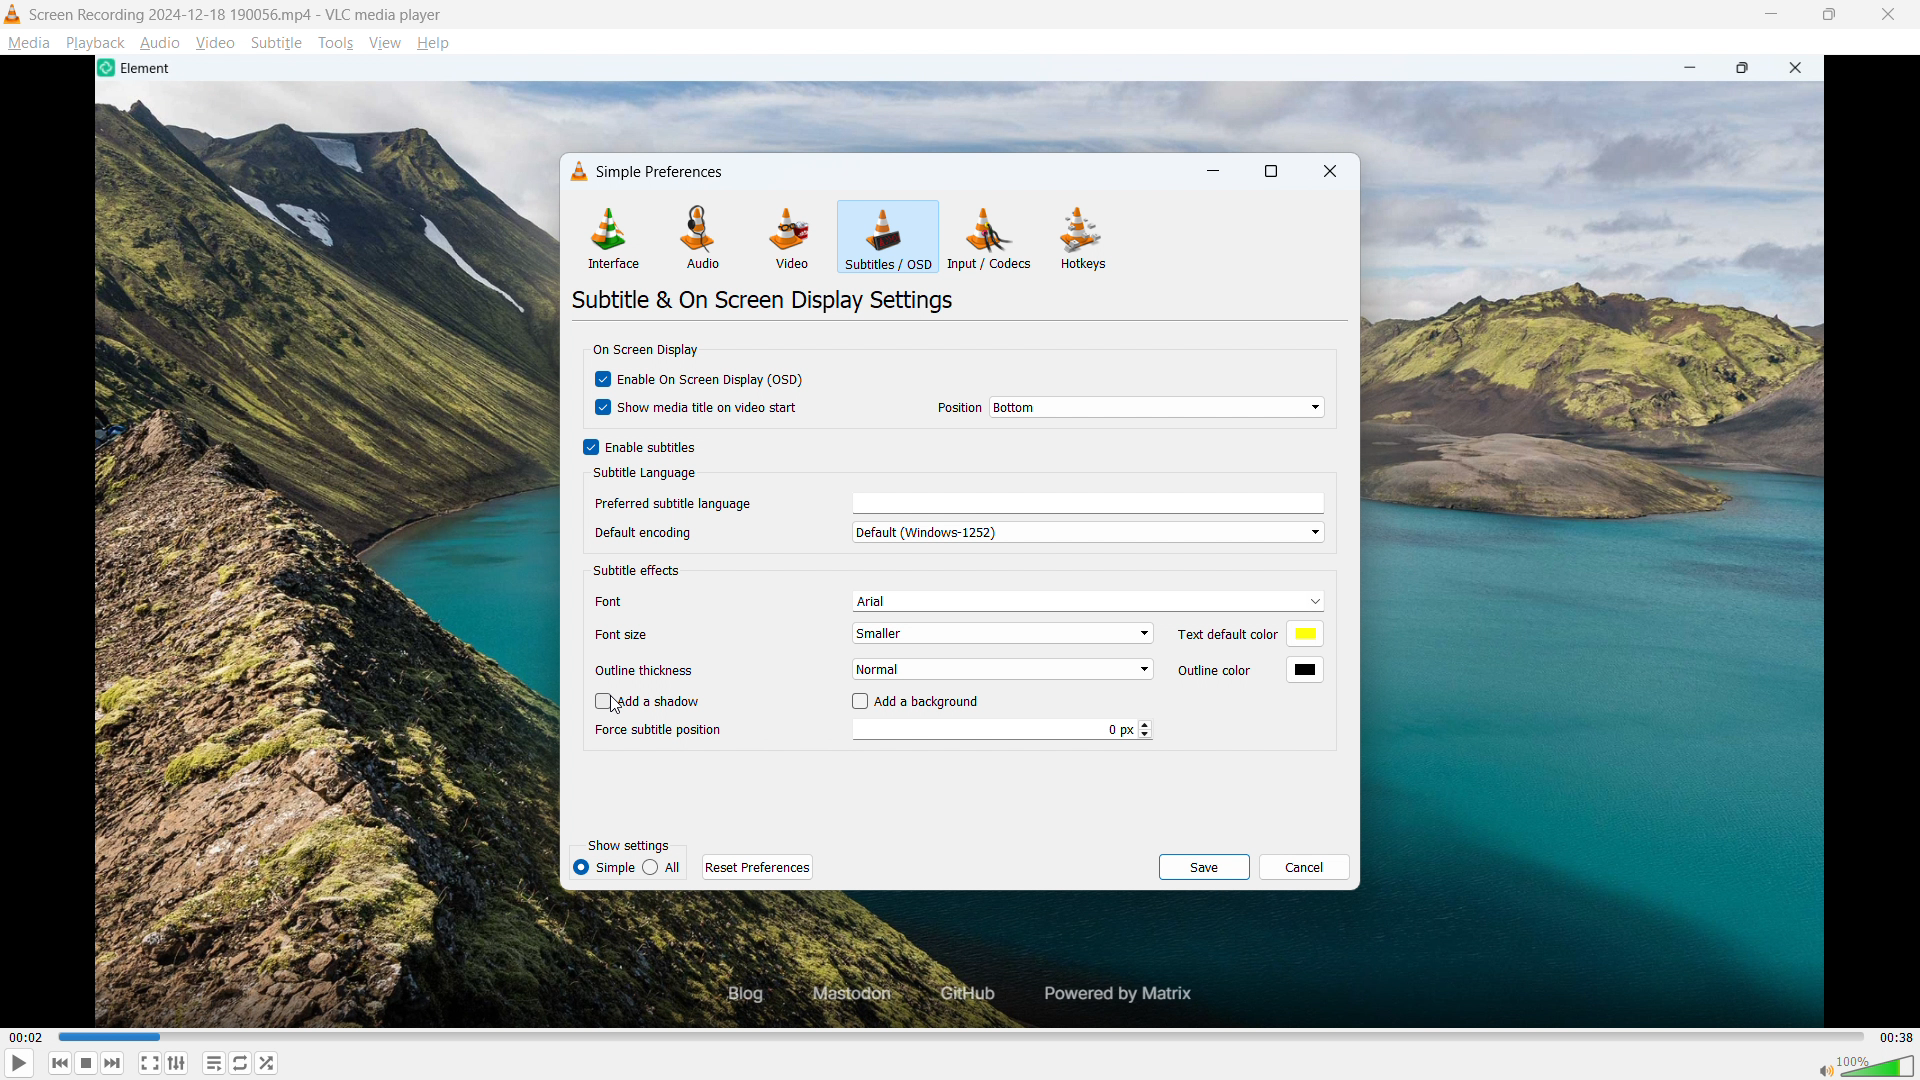 The image size is (1920, 1080). Describe the element at coordinates (656, 634) in the screenshot. I see `Font size` at that location.